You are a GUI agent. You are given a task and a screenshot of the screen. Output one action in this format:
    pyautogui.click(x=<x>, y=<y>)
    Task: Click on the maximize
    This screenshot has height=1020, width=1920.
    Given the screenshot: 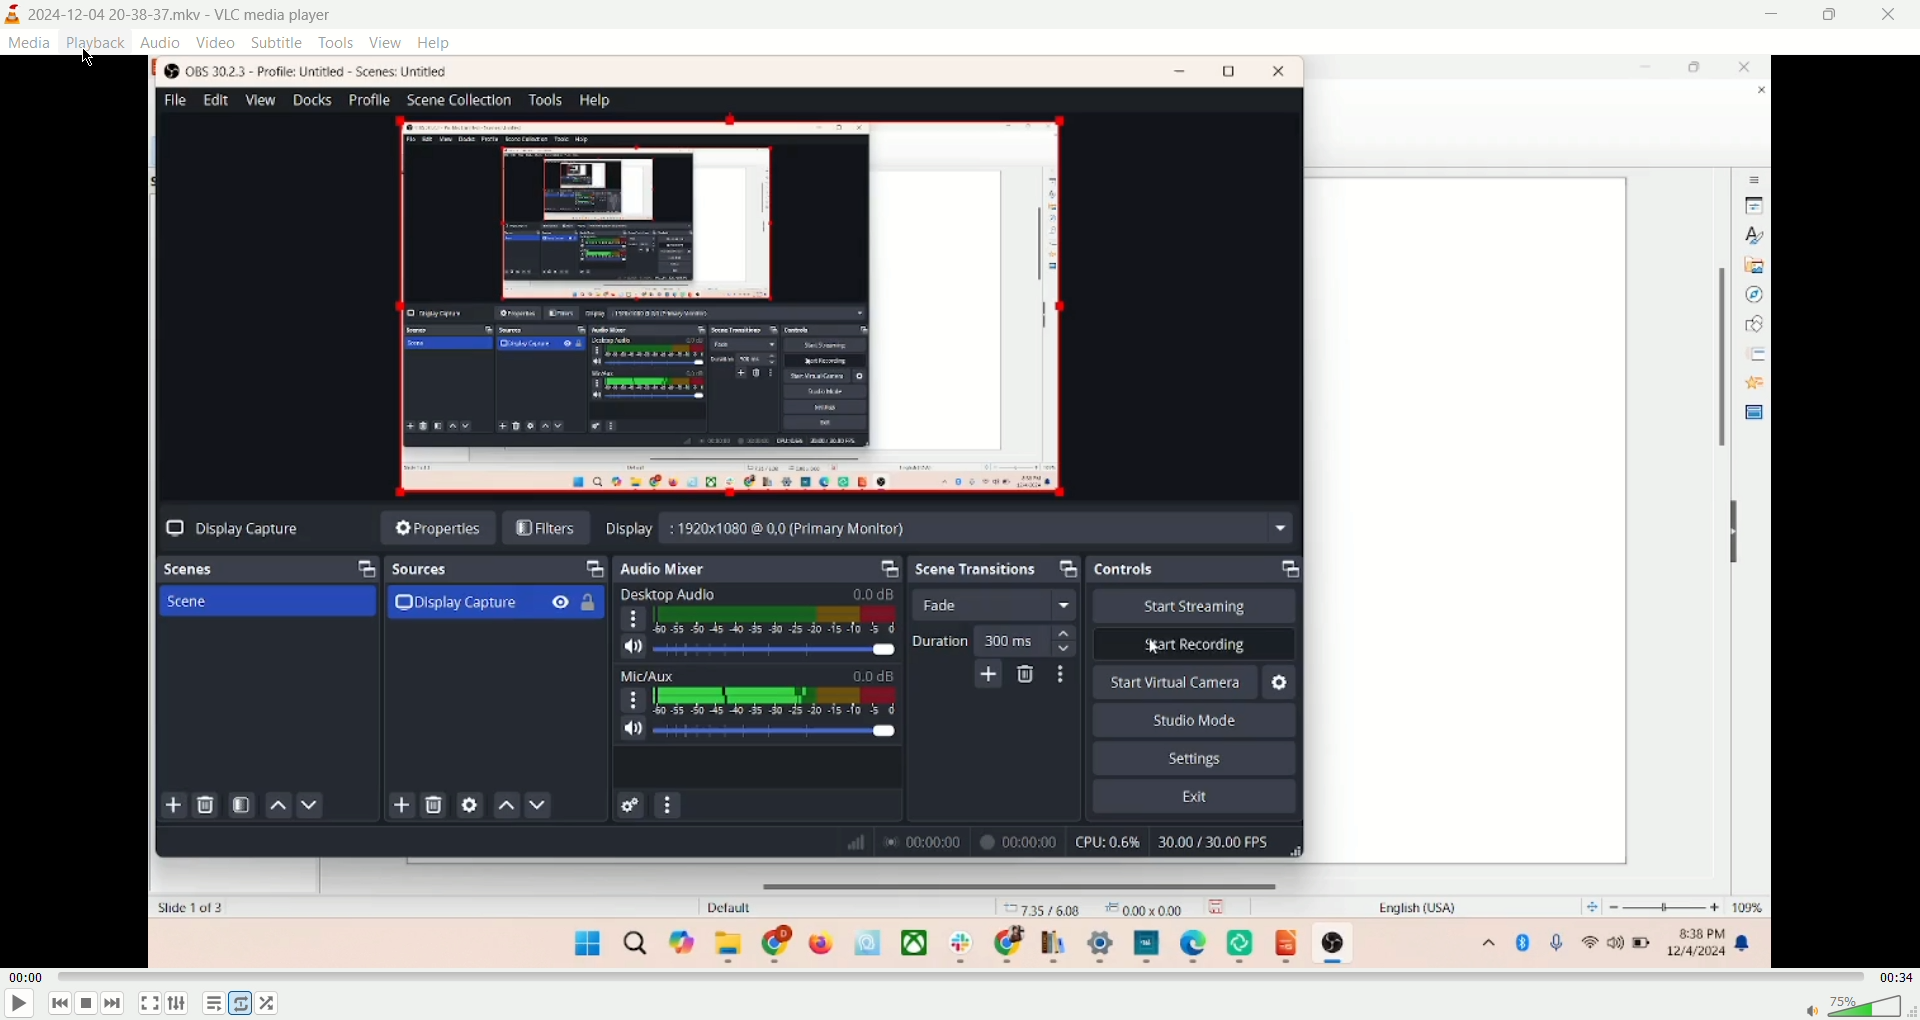 What is the action you would take?
    pyautogui.click(x=1829, y=15)
    